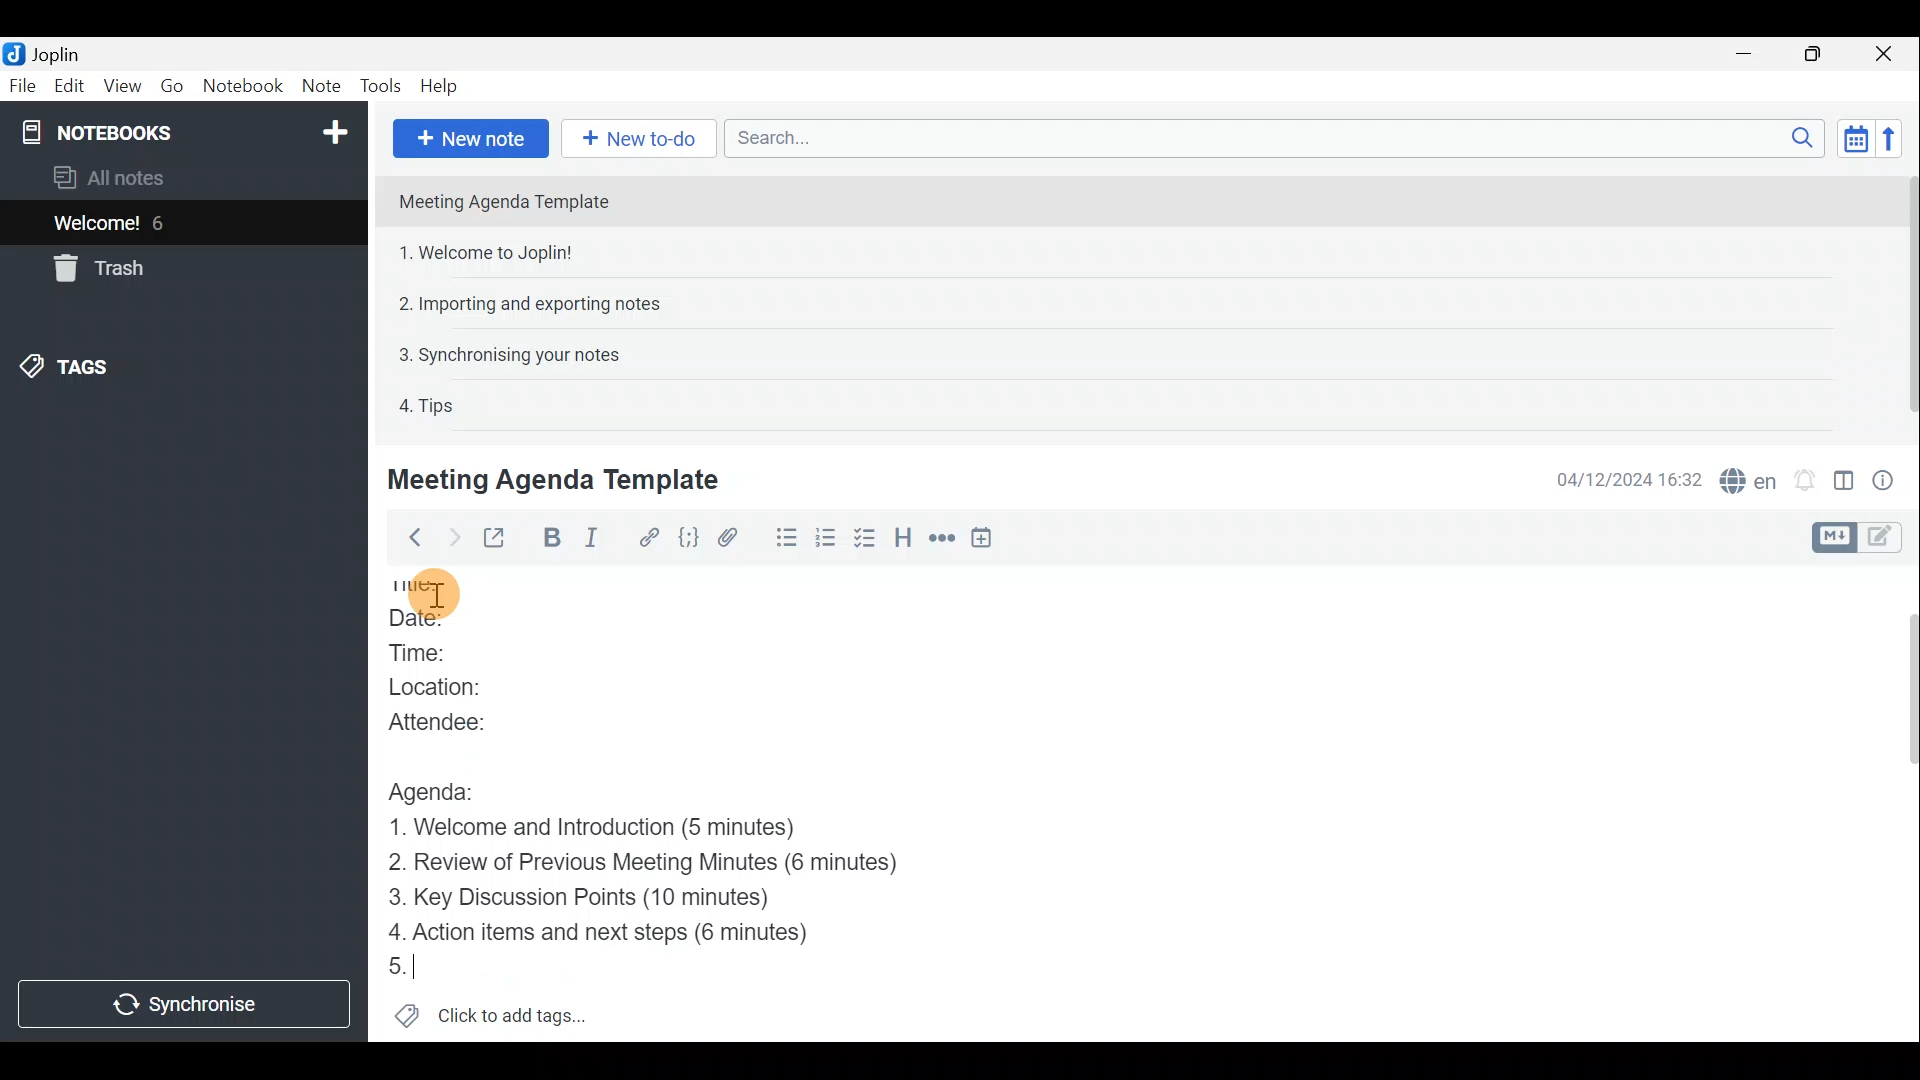  I want to click on Back, so click(409, 541).